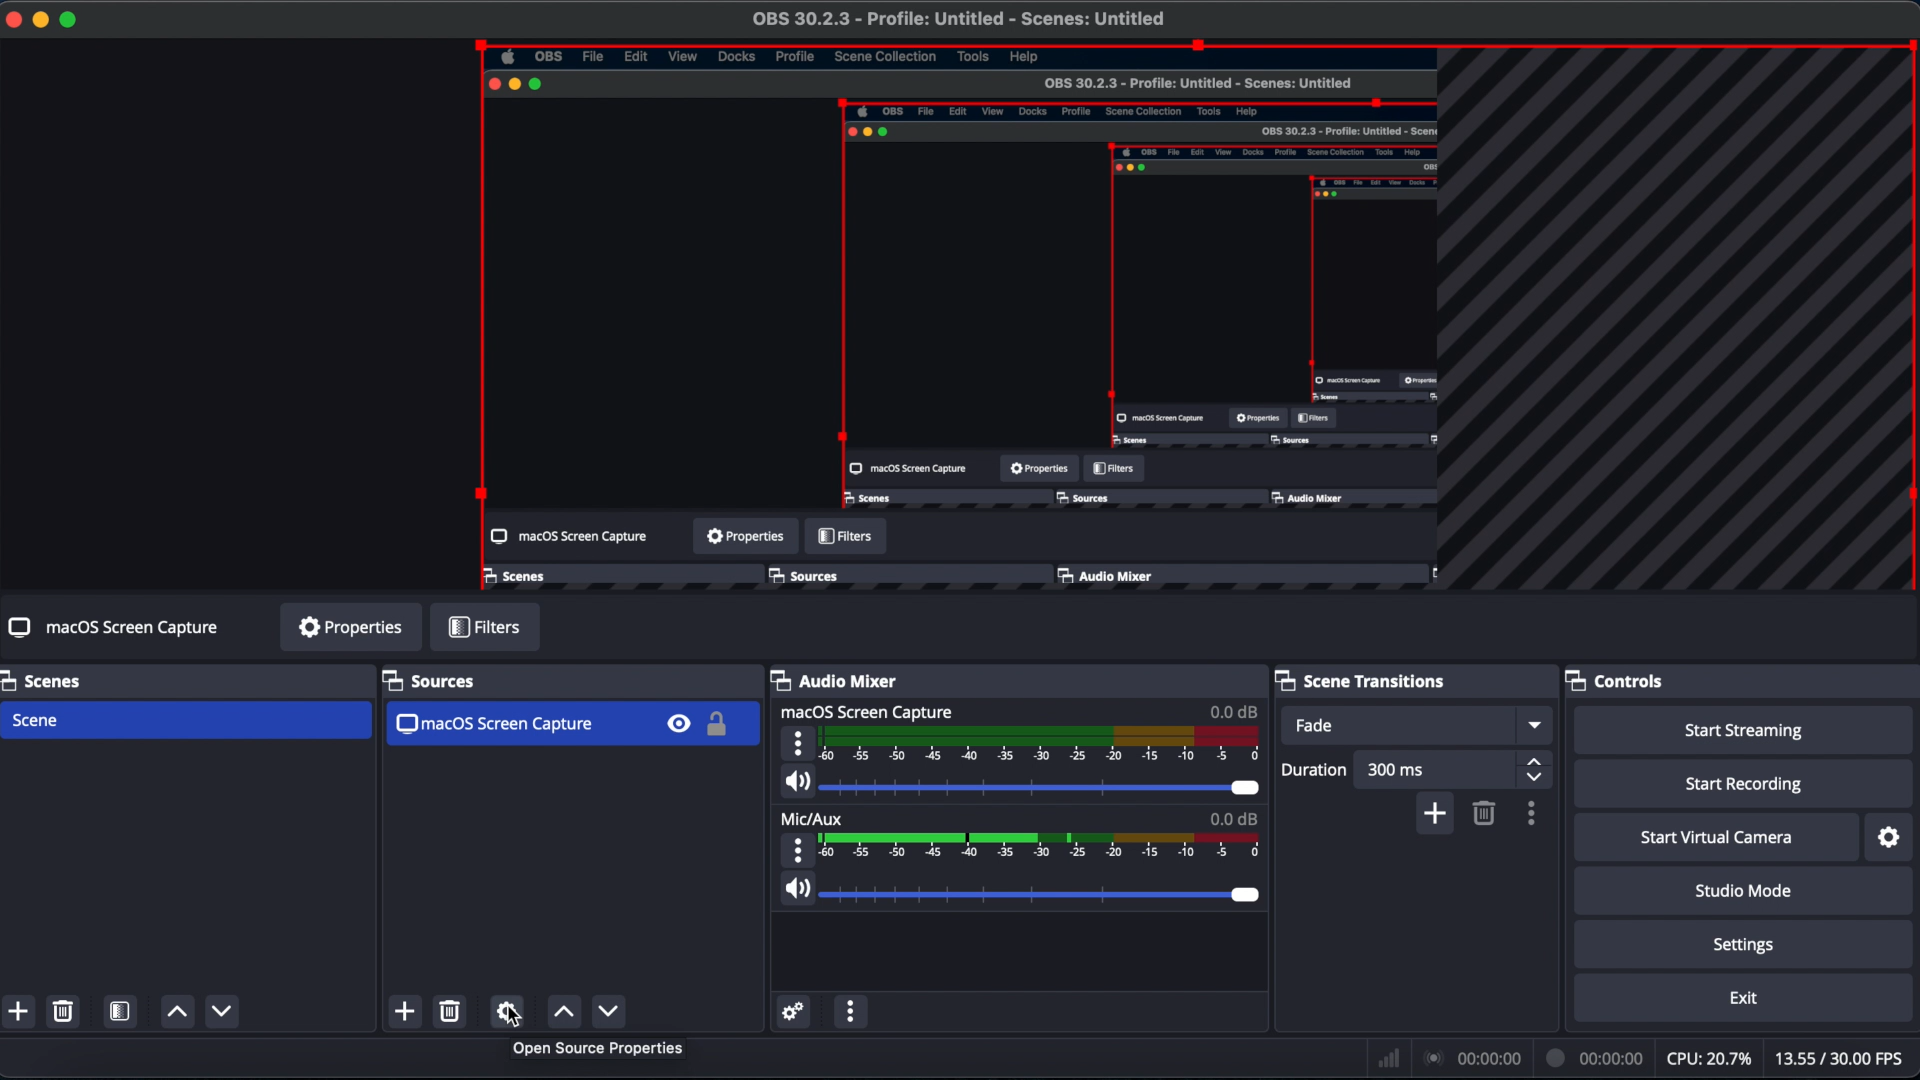  Describe the element at coordinates (721, 725) in the screenshot. I see `lock toggle` at that location.